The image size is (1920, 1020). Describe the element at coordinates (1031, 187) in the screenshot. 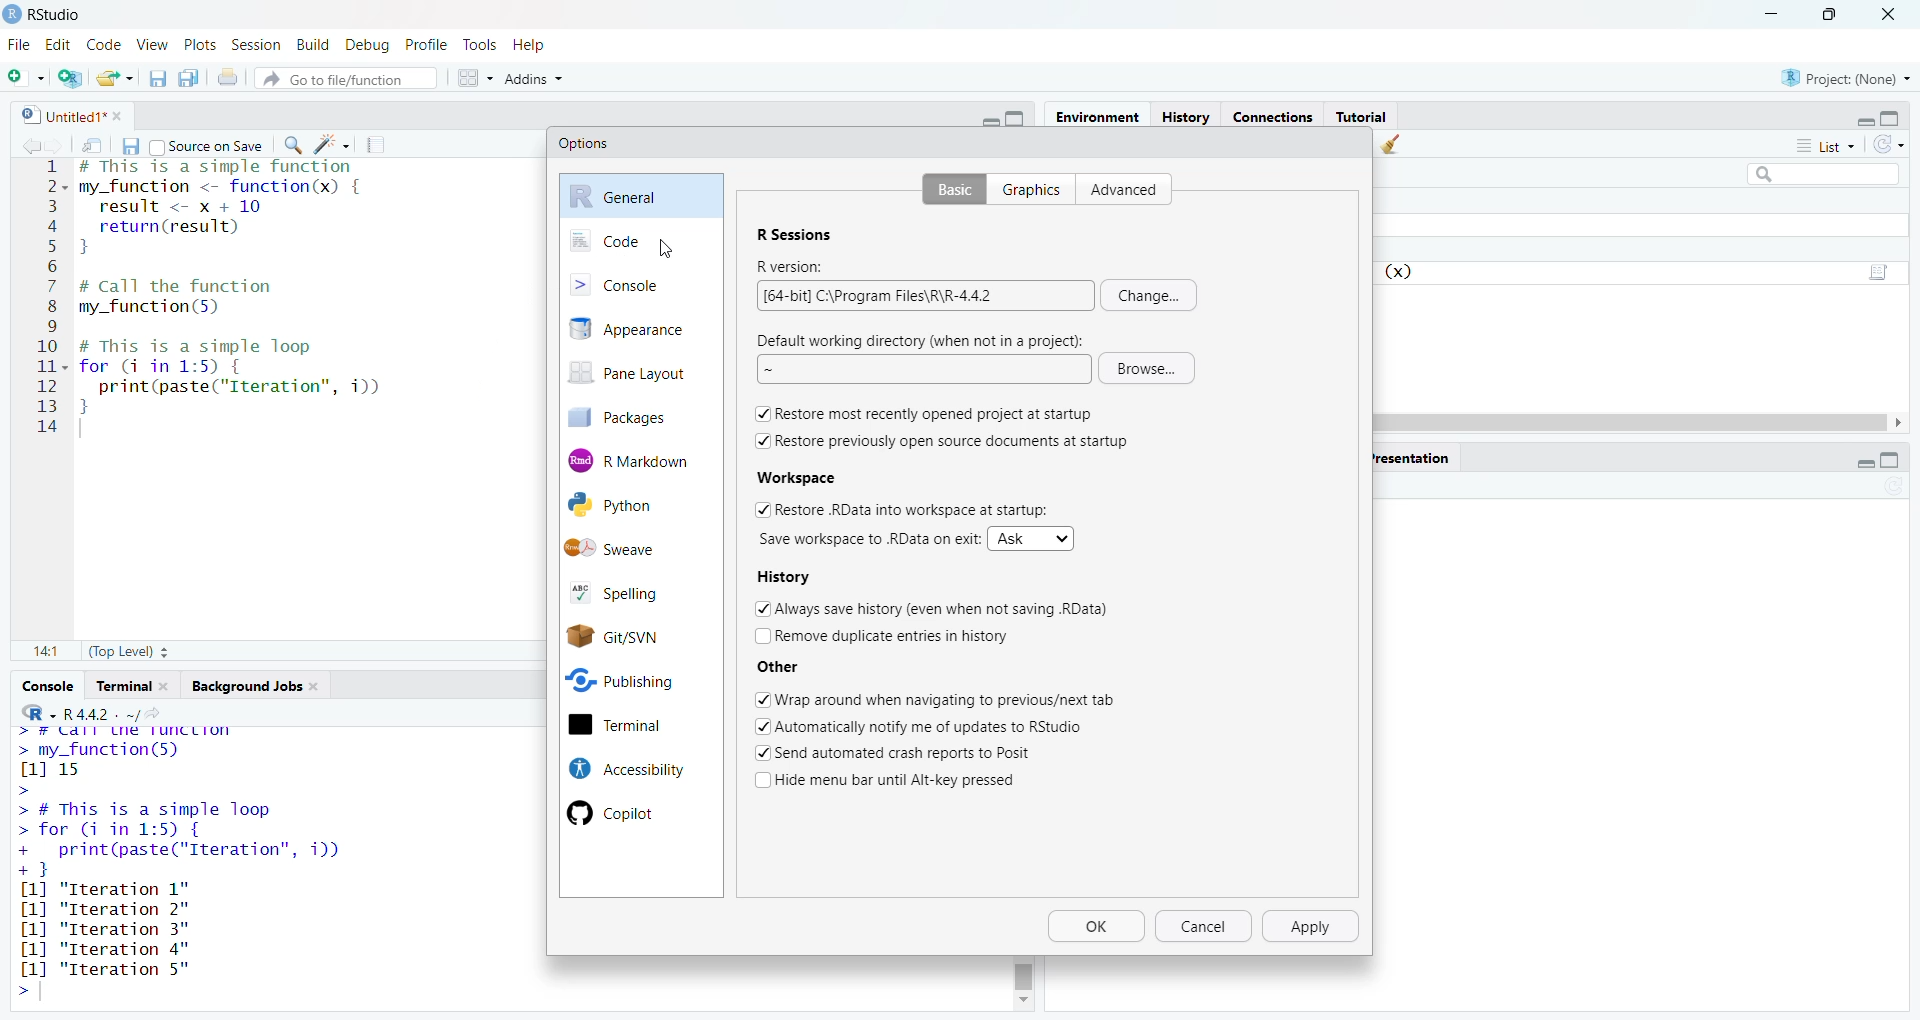

I see `graphics` at that location.